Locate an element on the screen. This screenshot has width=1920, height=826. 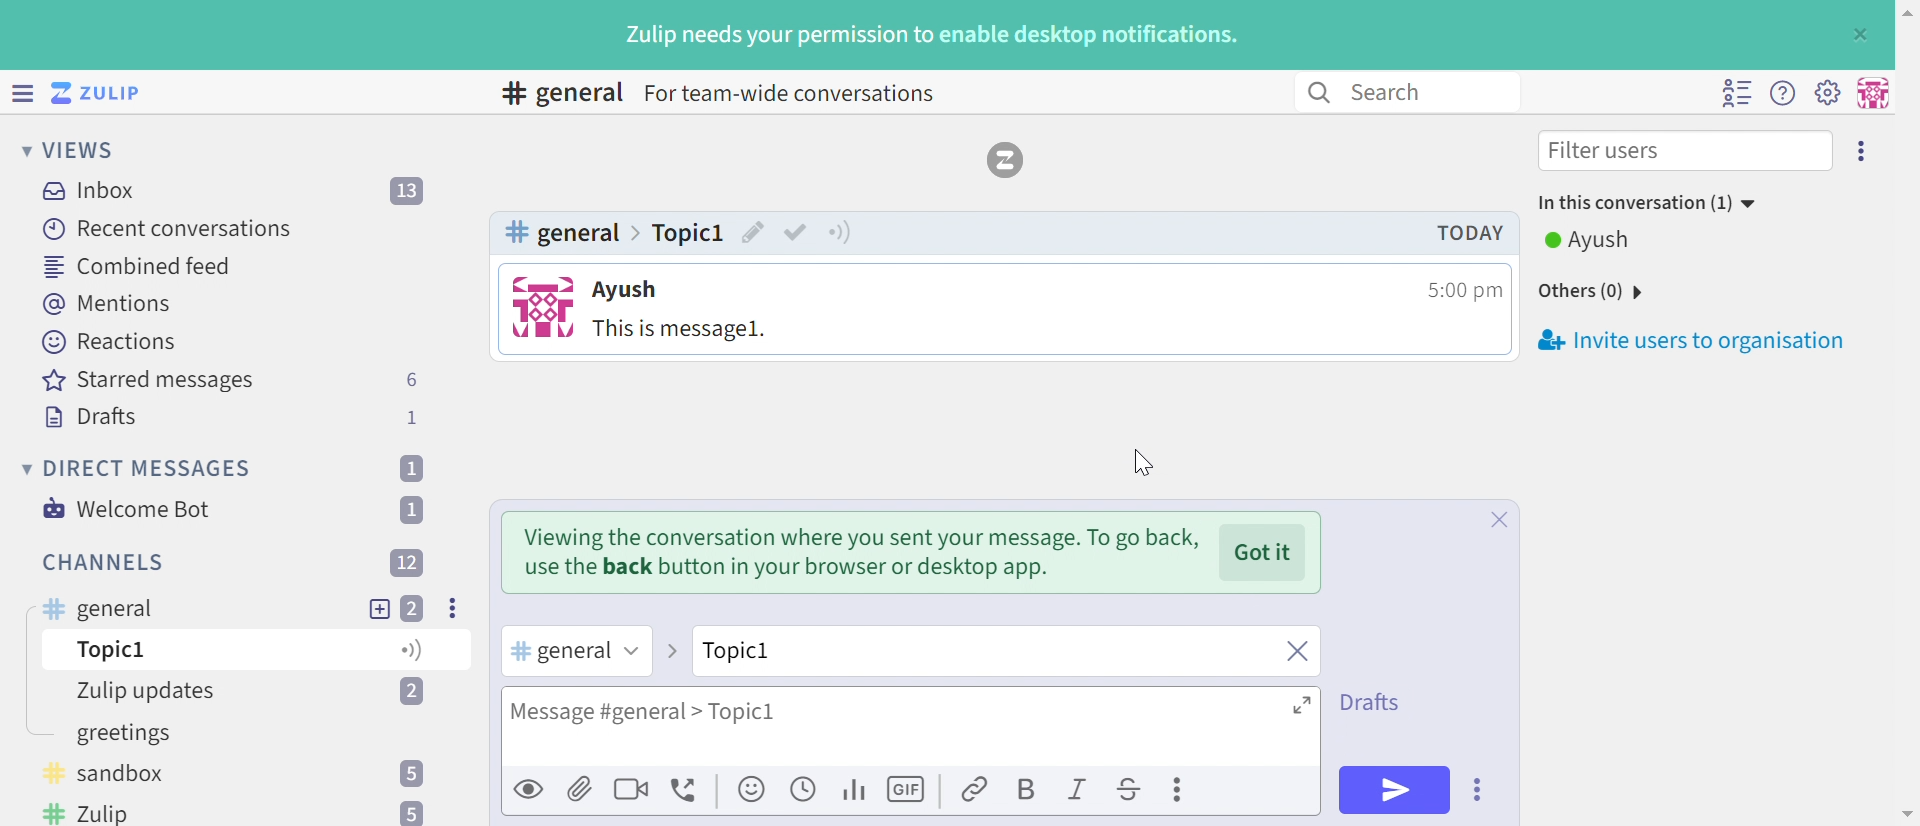
~ sandbox is located at coordinates (121, 776).